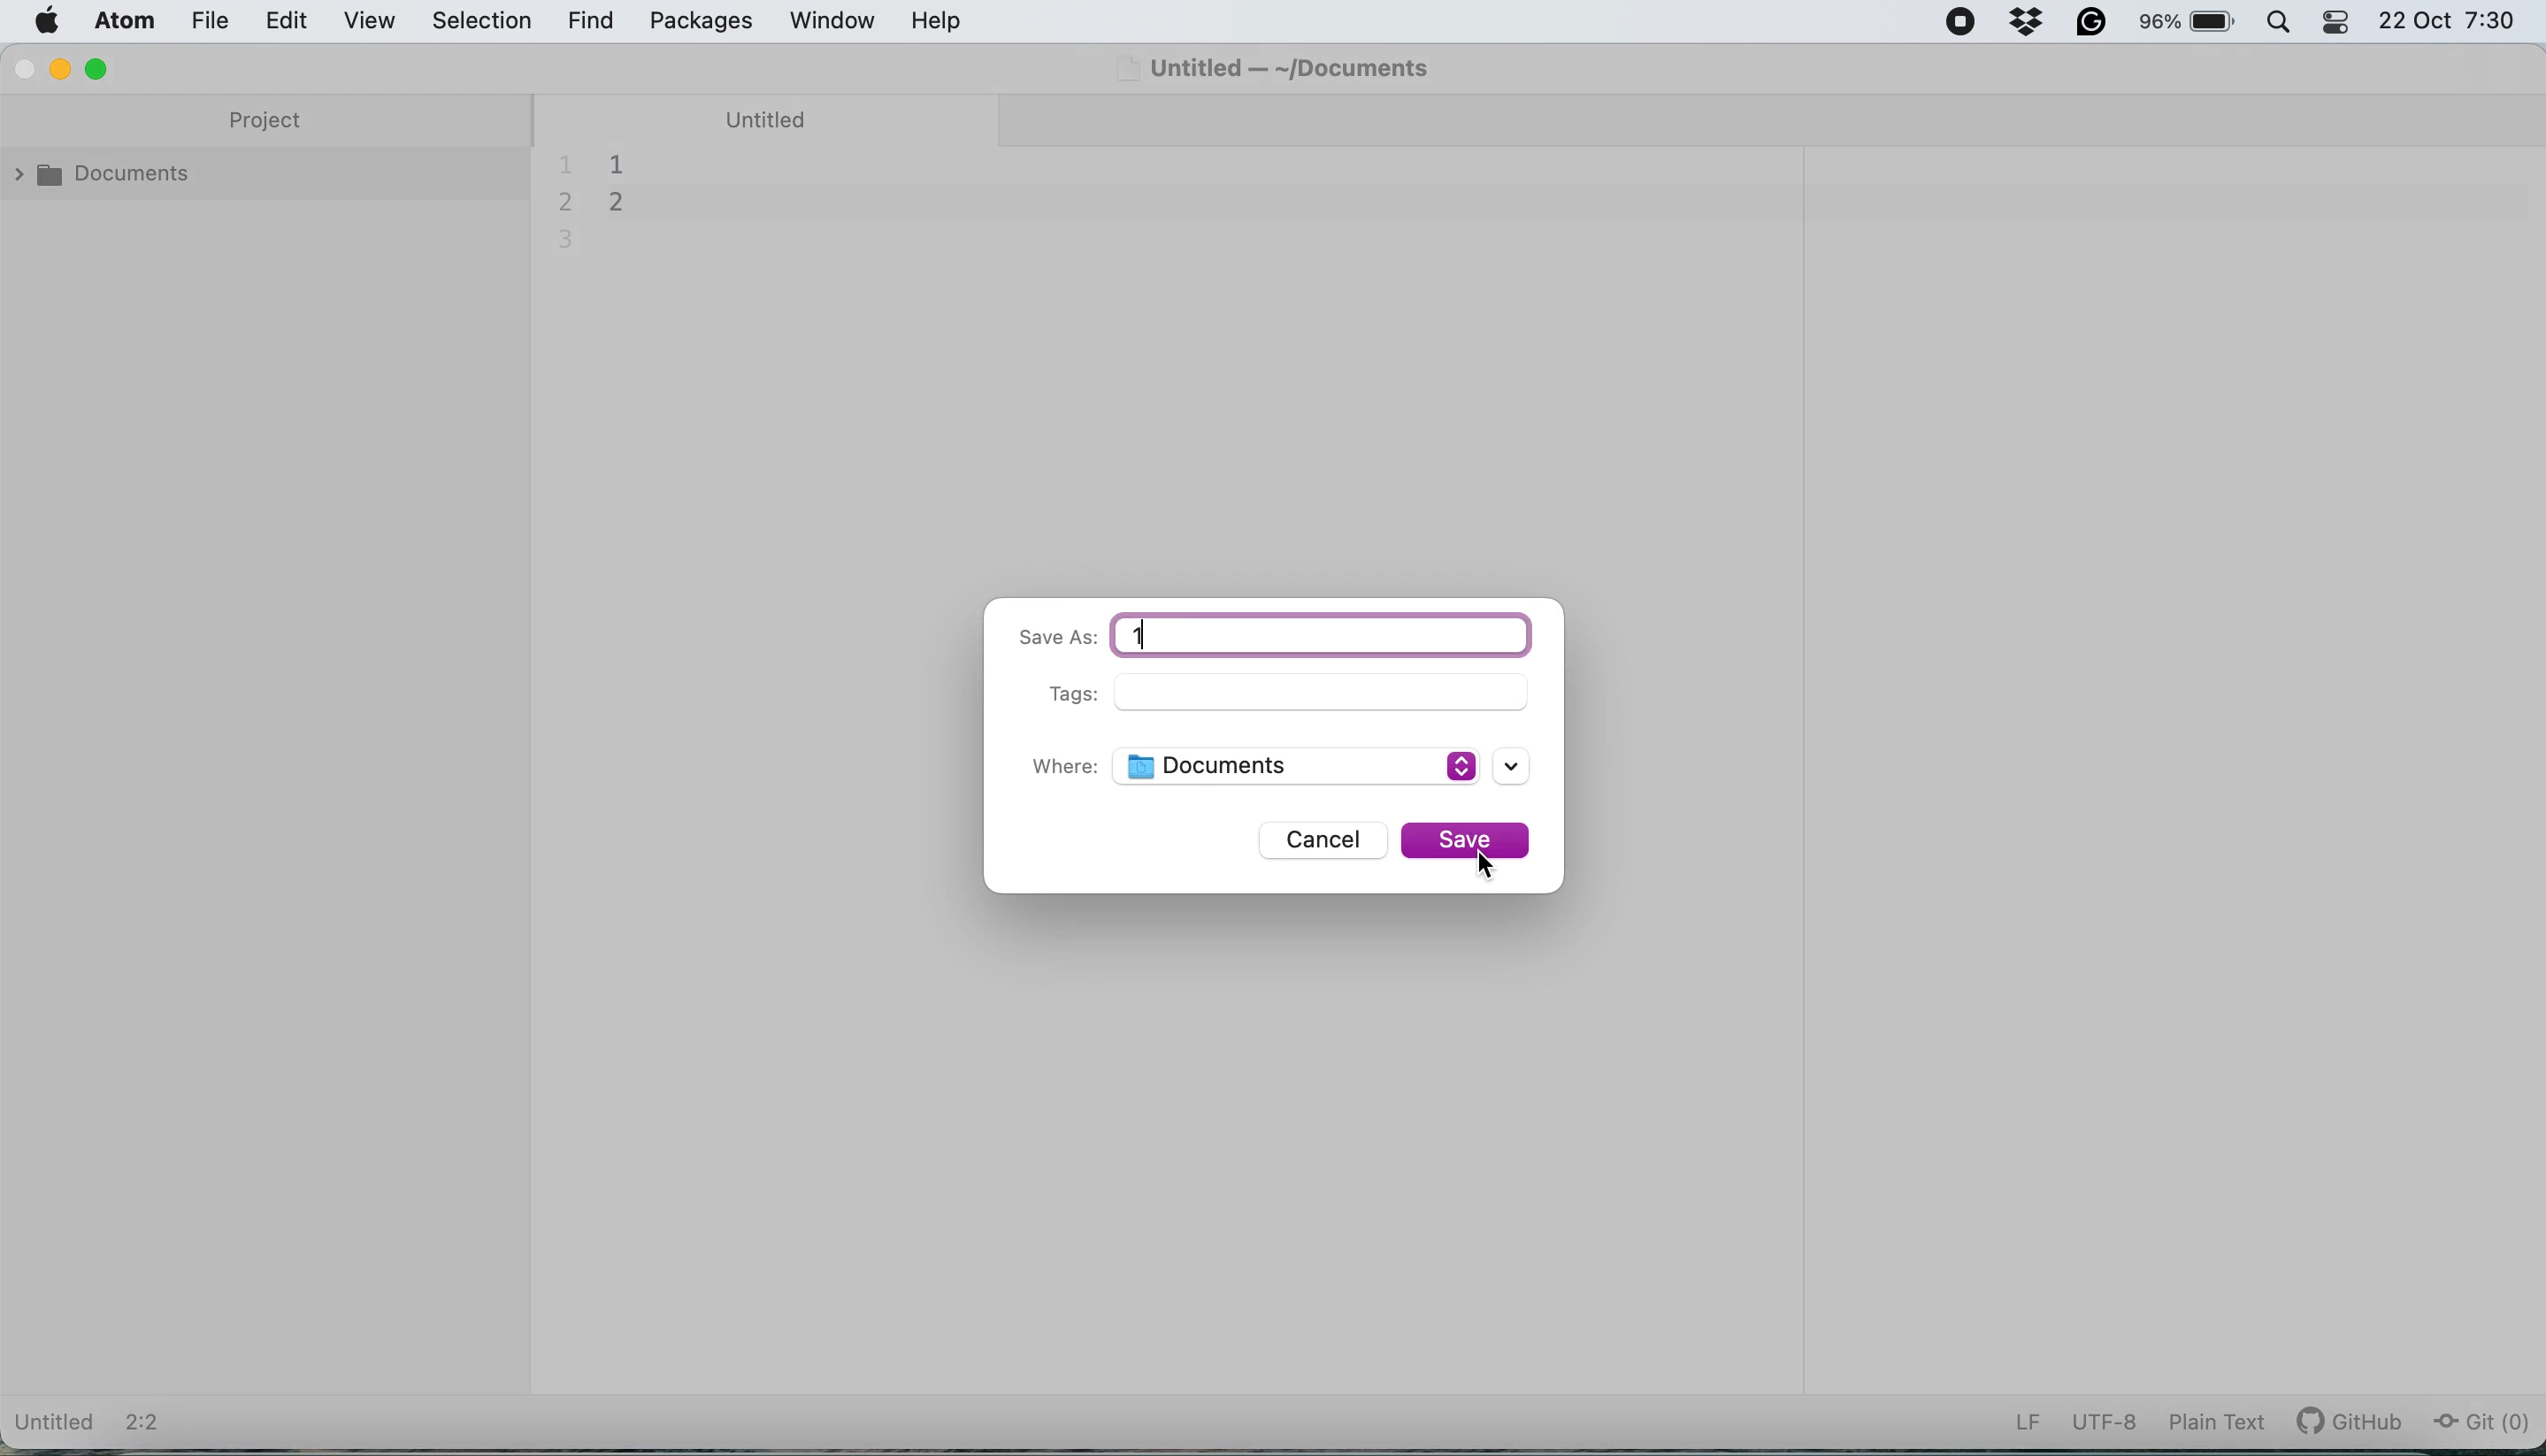  Describe the element at coordinates (47, 24) in the screenshot. I see `system logo` at that location.